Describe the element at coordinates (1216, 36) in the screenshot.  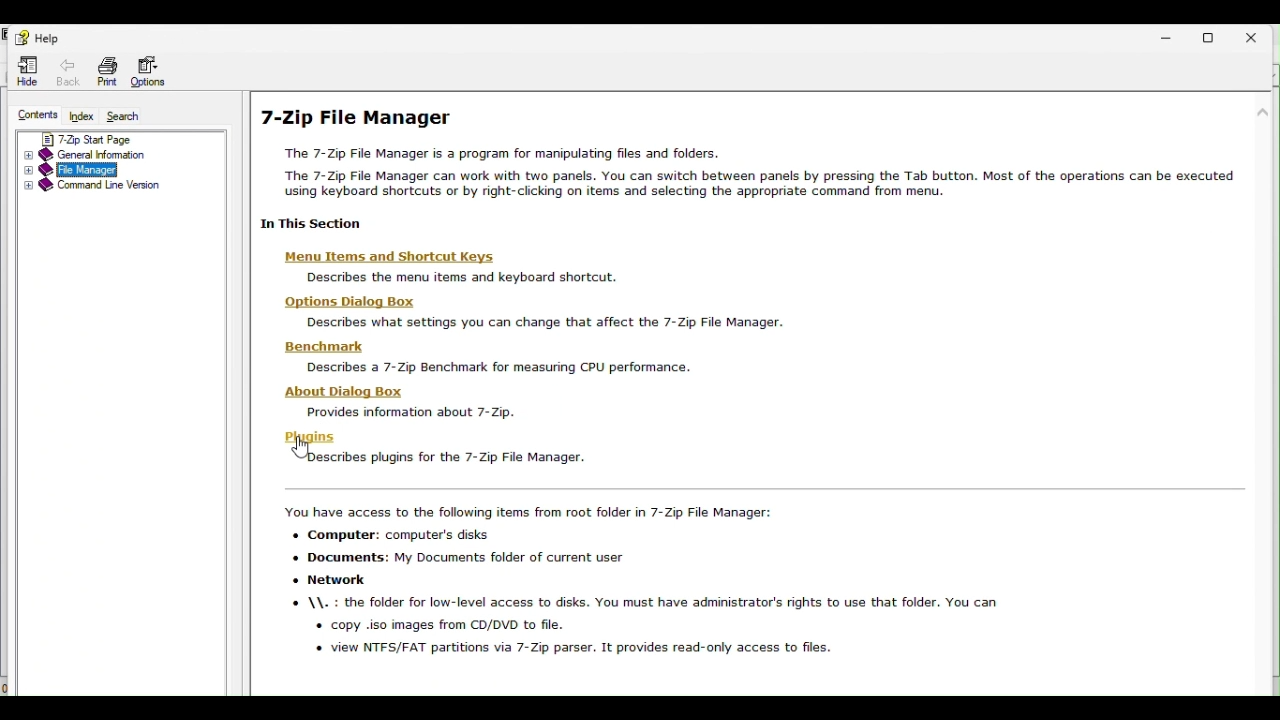
I see `Restore` at that location.